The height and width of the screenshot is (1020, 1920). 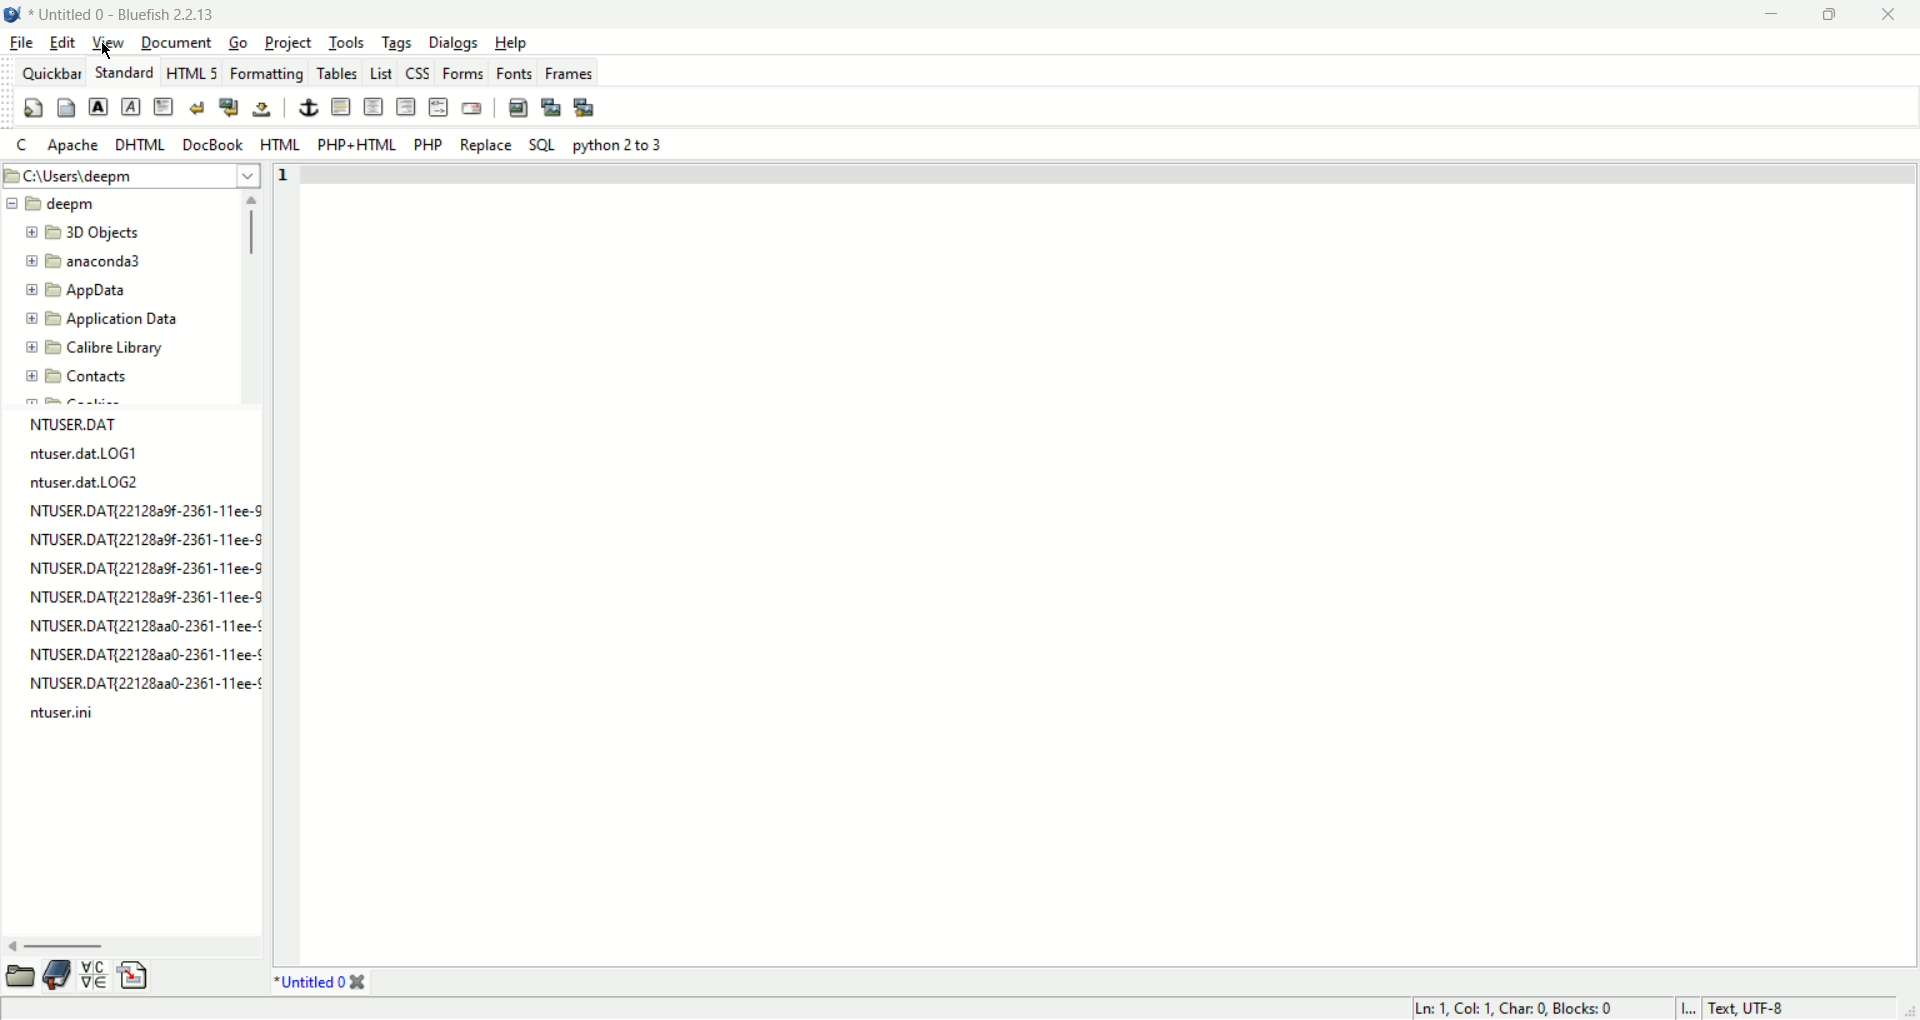 I want to click on text, UTF-8, so click(x=1754, y=1008).